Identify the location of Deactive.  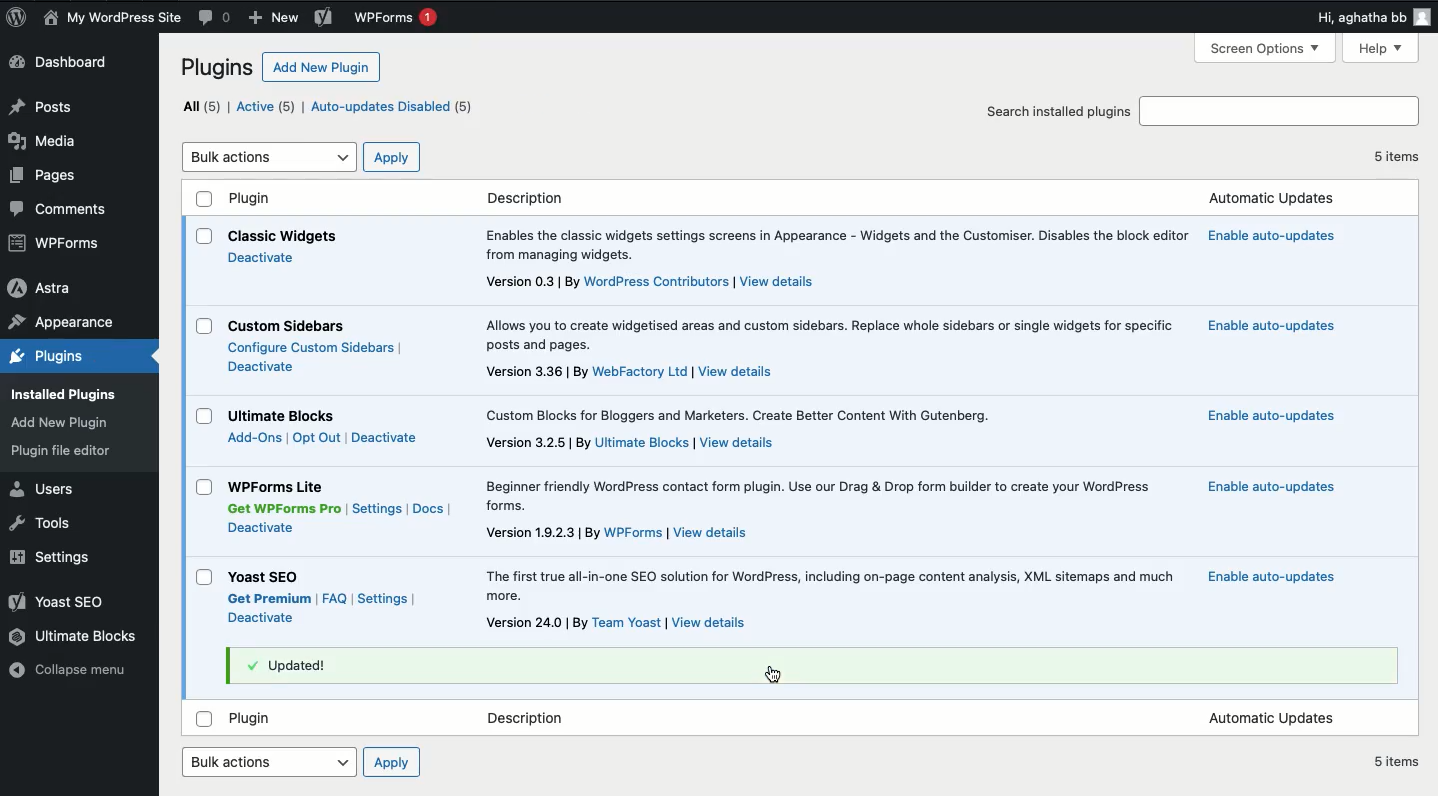
(261, 366).